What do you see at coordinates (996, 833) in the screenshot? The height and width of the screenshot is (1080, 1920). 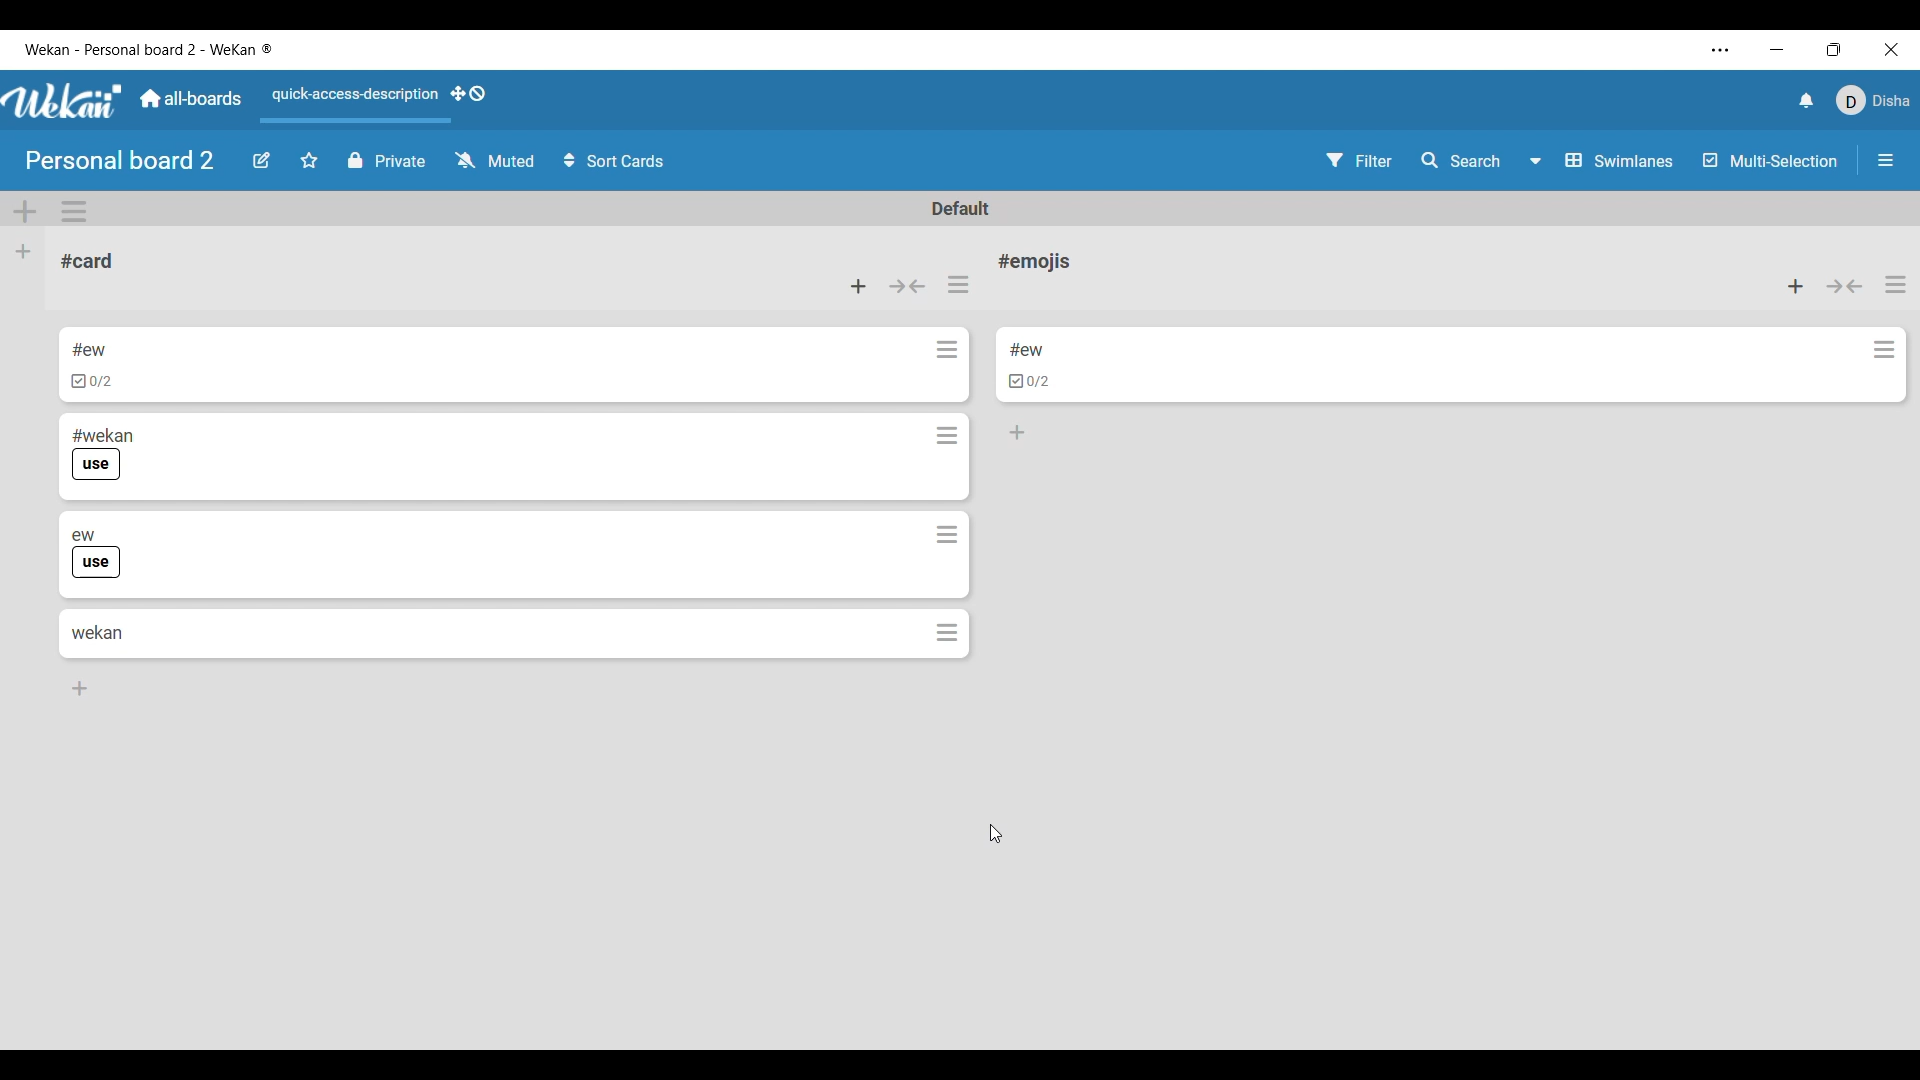 I see `Cursor` at bounding box center [996, 833].